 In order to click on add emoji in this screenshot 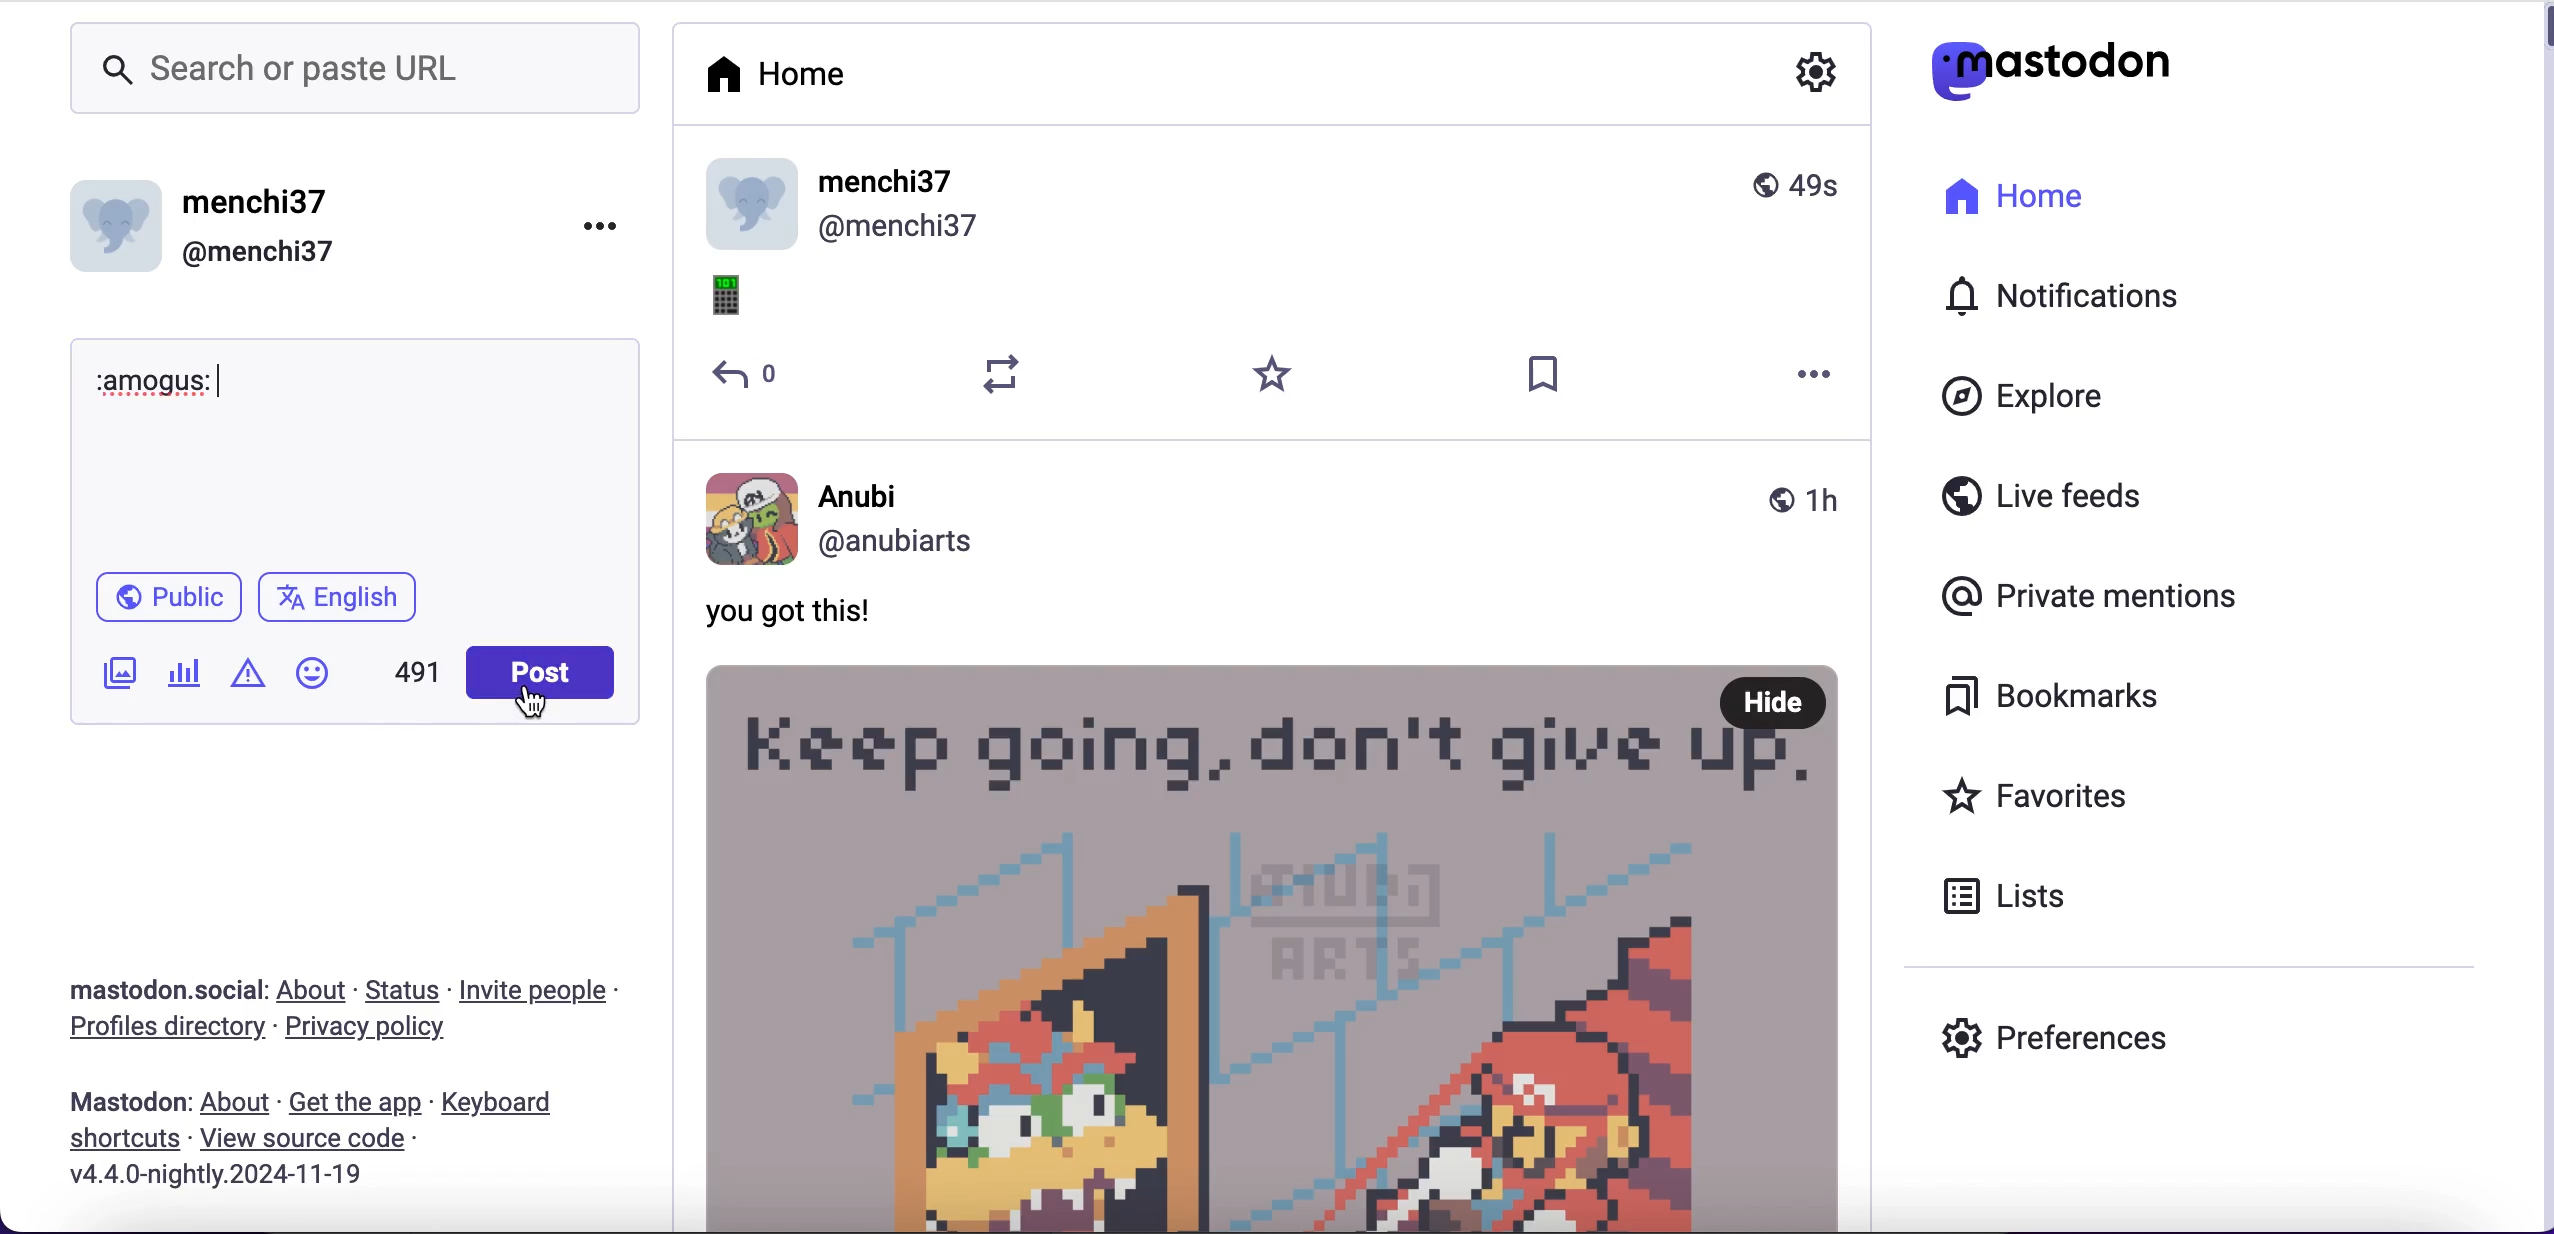, I will do `click(313, 663)`.